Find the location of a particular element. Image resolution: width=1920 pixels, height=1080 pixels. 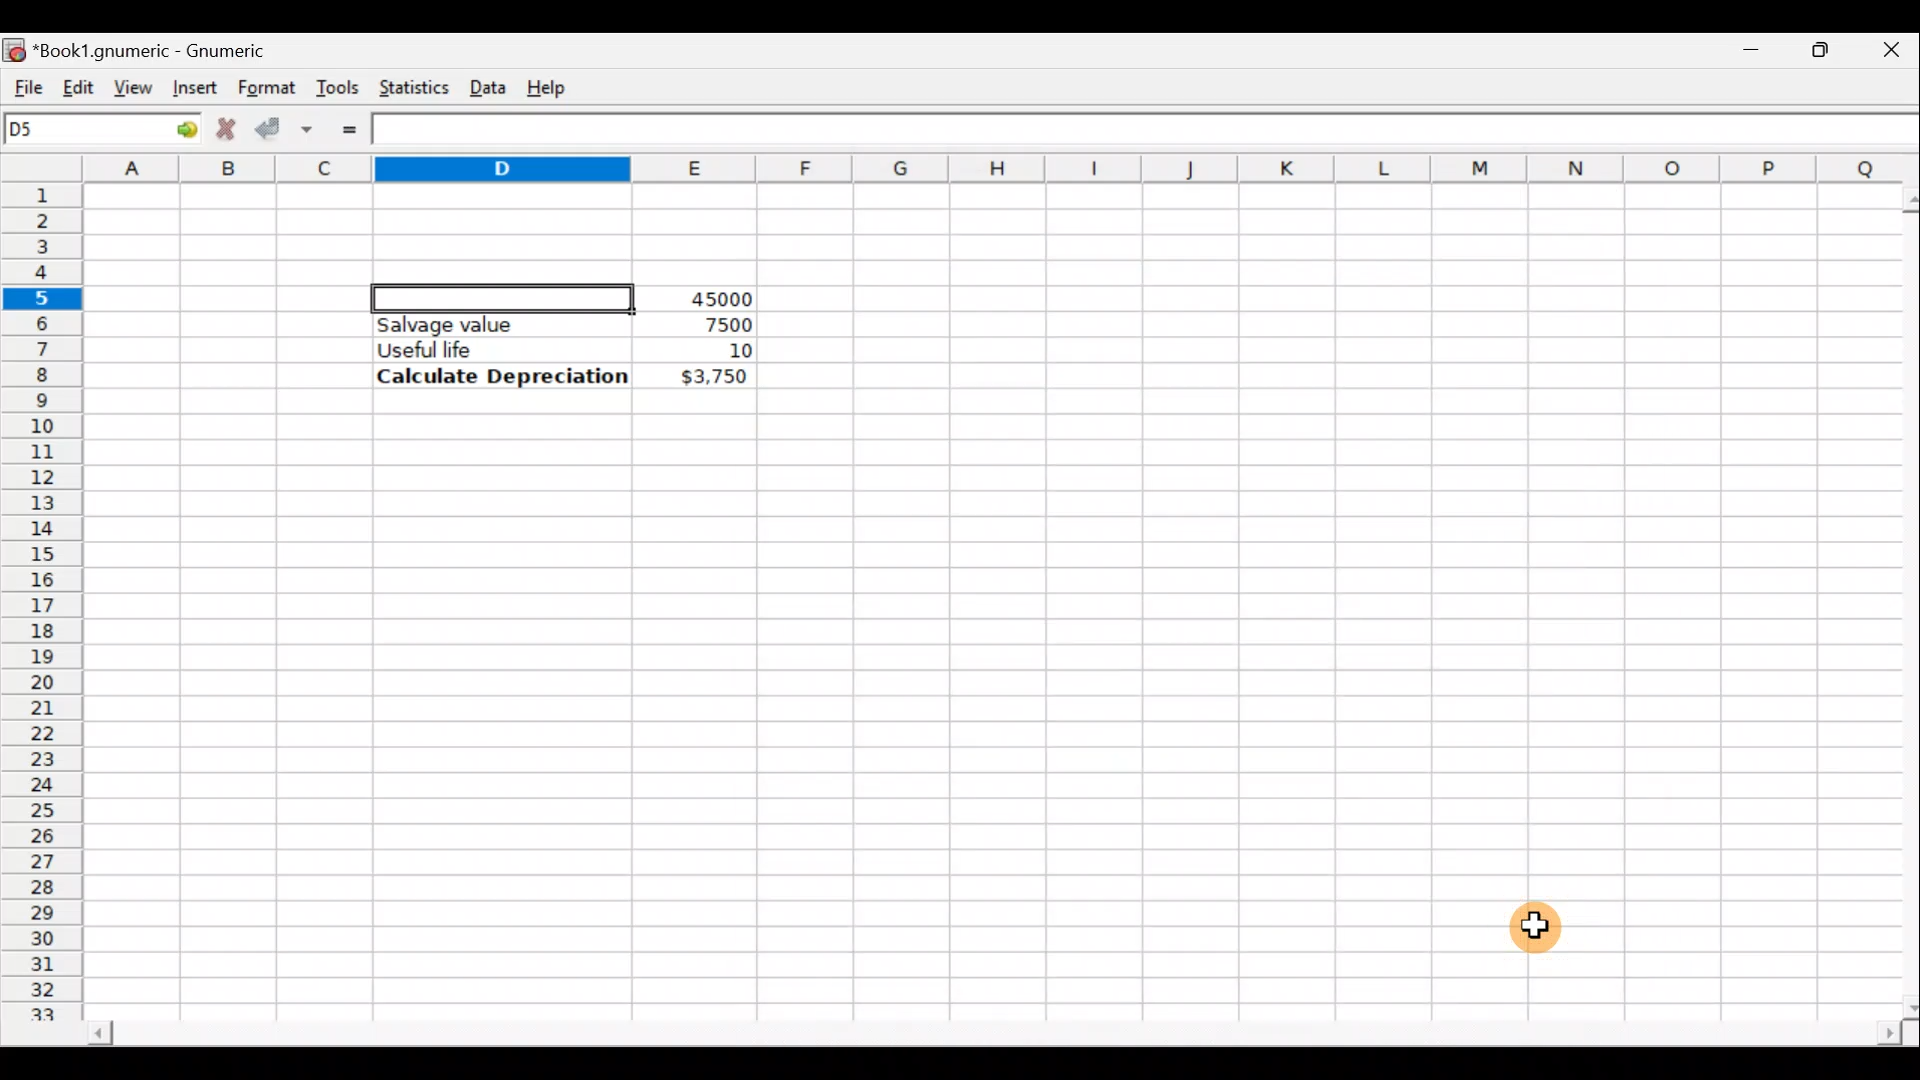

File is located at coordinates (22, 83).